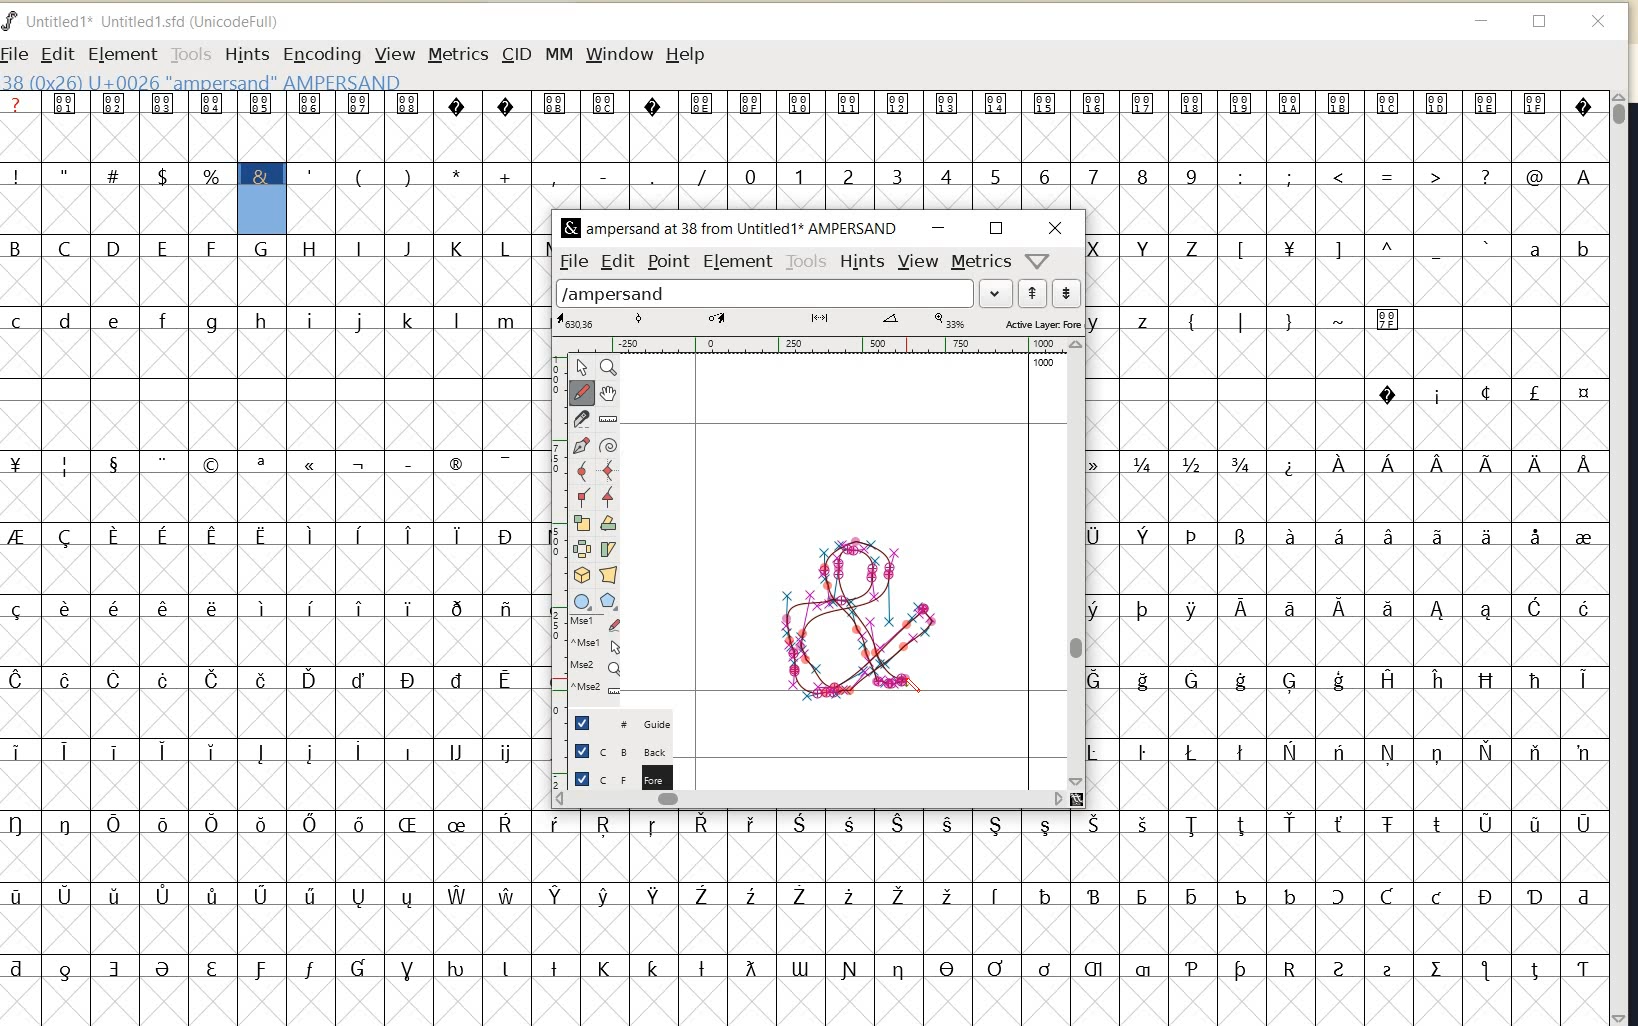 Image resolution: width=1638 pixels, height=1026 pixels. What do you see at coordinates (612, 470) in the screenshot?
I see `add a curve point always either horizontal or vertical` at bounding box center [612, 470].